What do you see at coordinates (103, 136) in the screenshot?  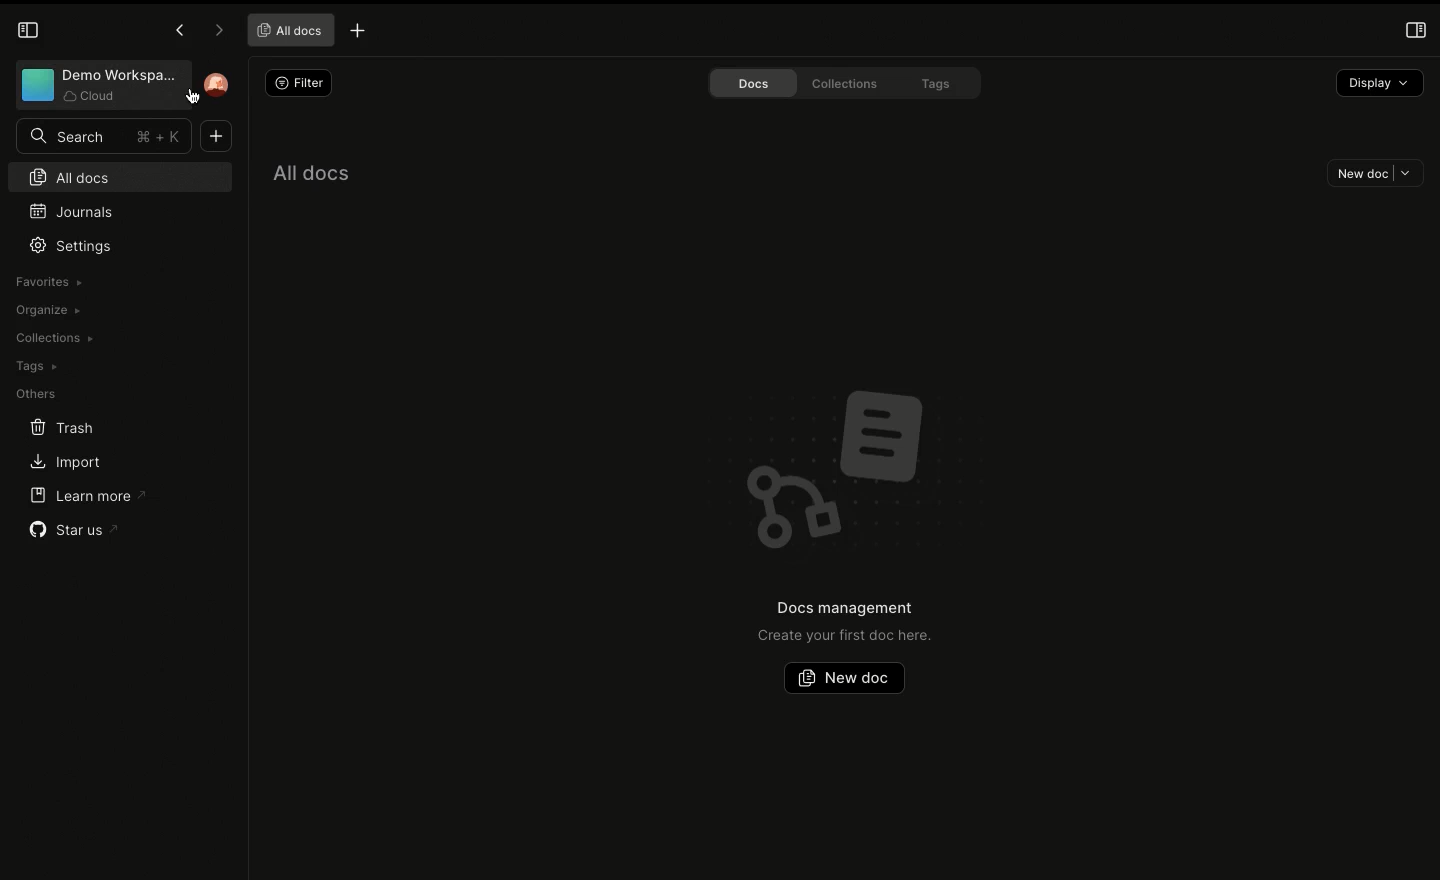 I see `Search` at bounding box center [103, 136].